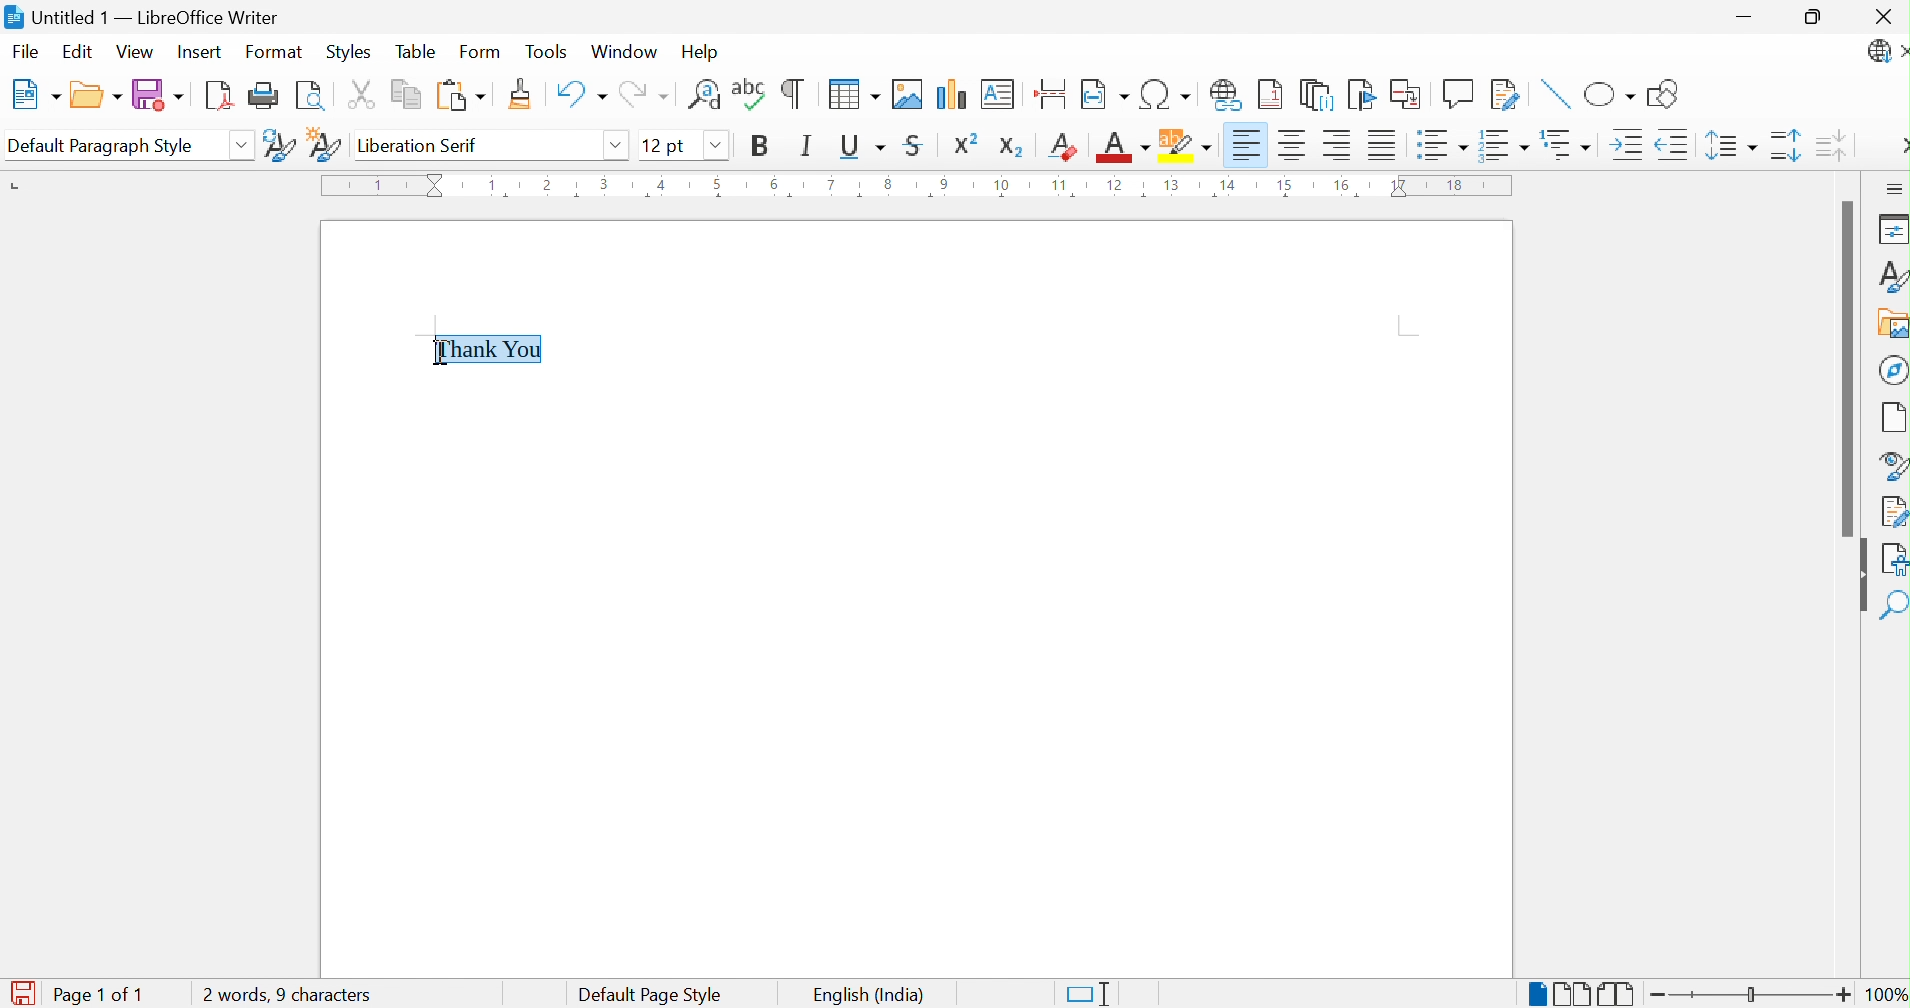  What do you see at coordinates (136, 53) in the screenshot?
I see `View` at bounding box center [136, 53].